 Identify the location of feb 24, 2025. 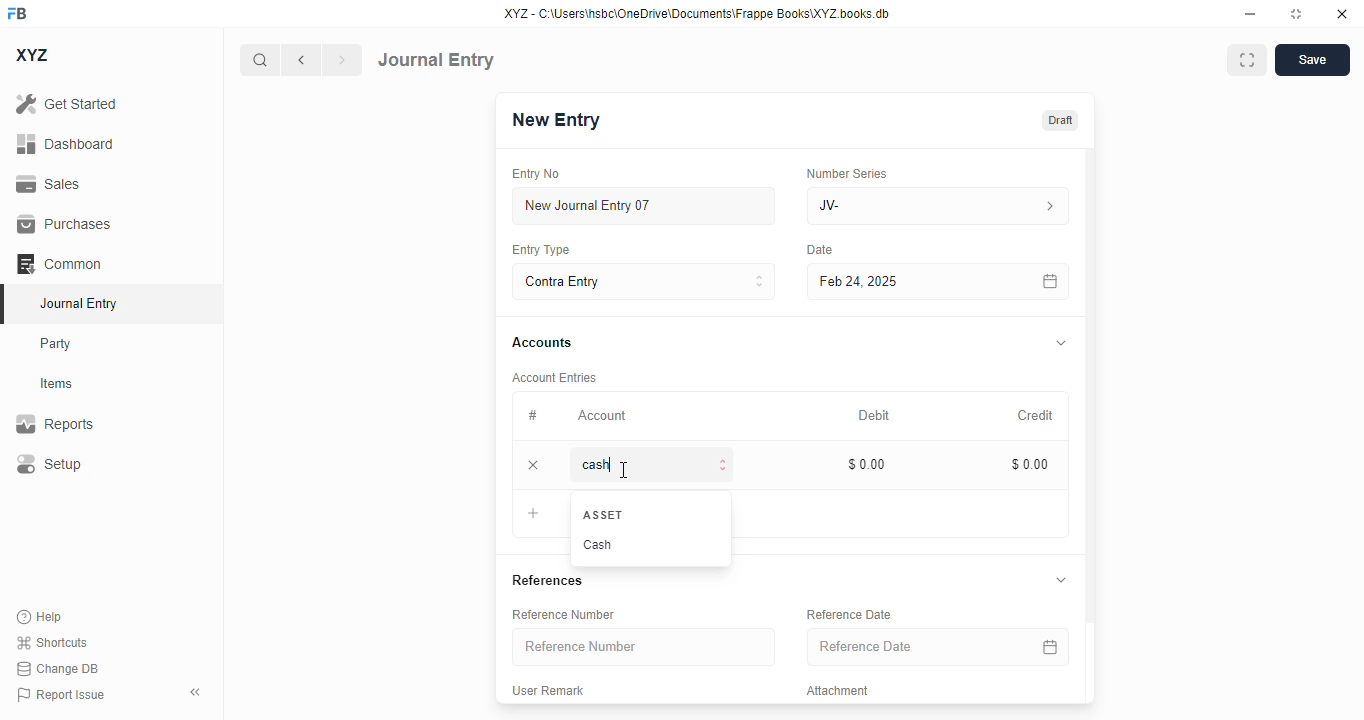
(895, 282).